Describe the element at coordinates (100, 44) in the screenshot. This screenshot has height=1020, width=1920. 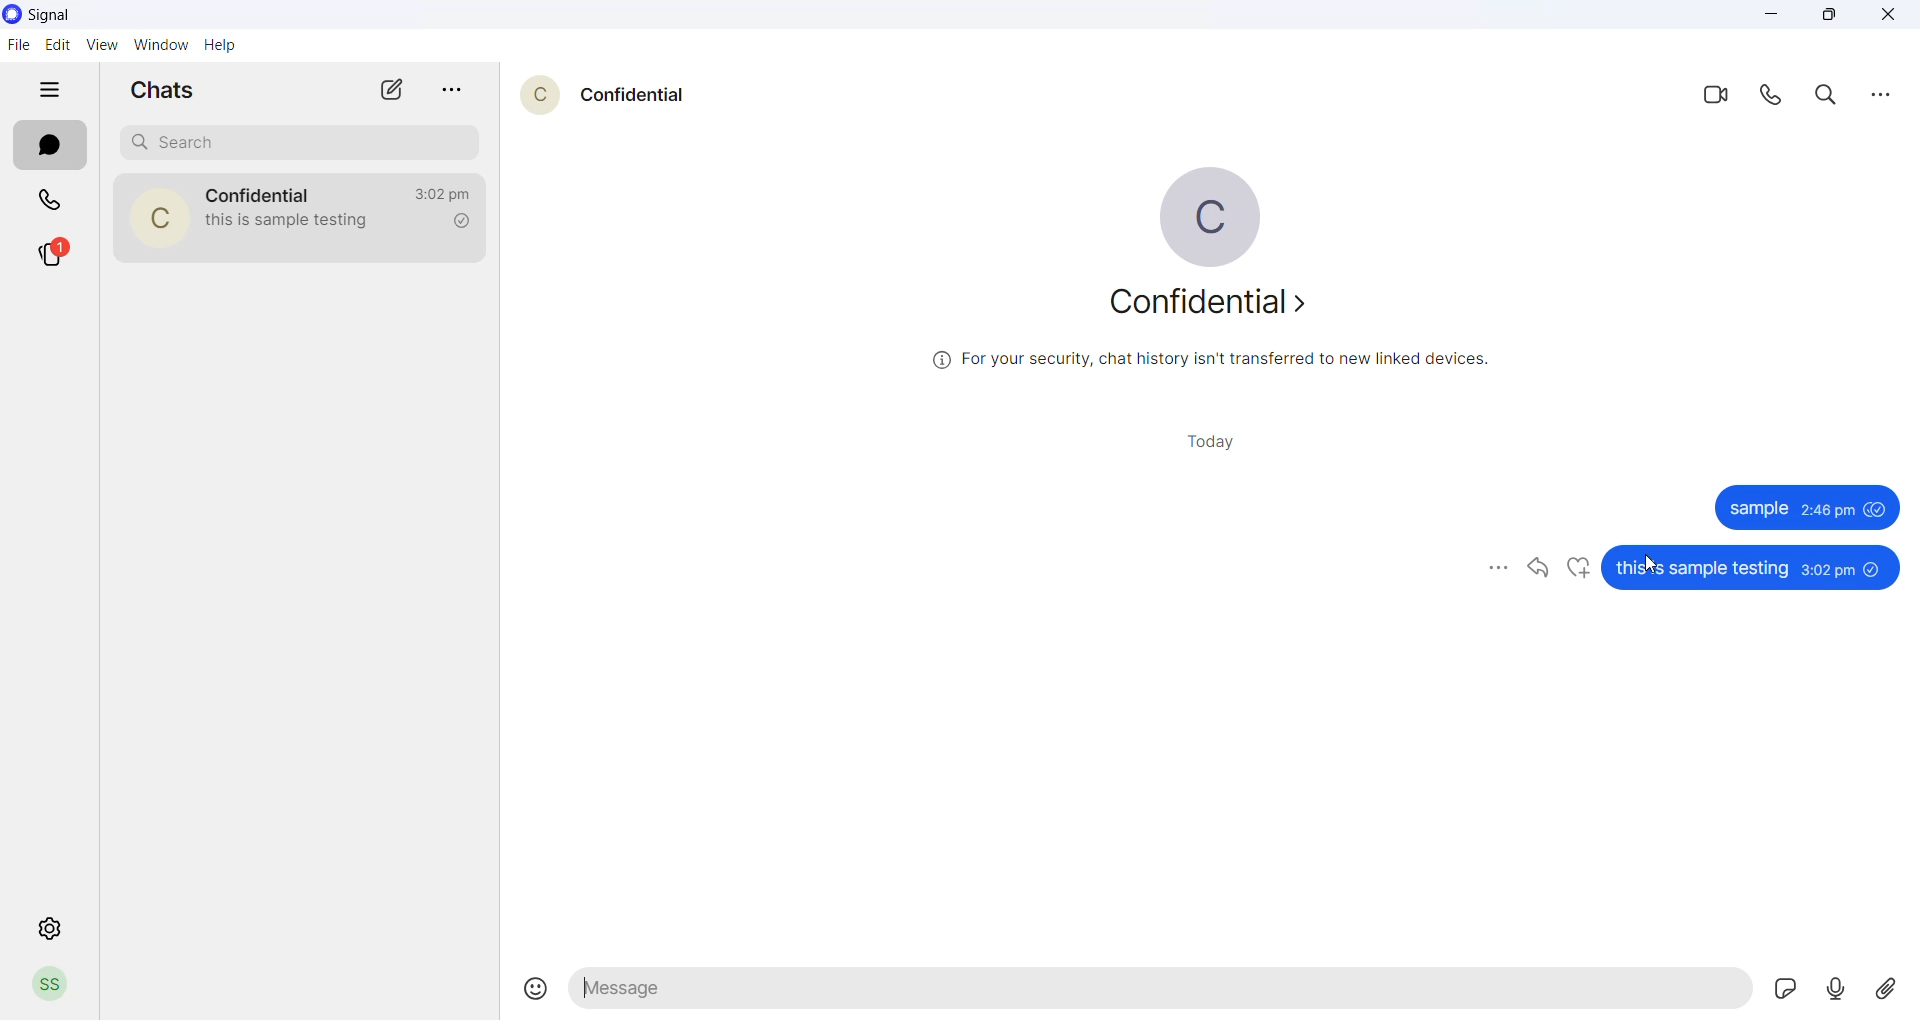
I see `view` at that location.